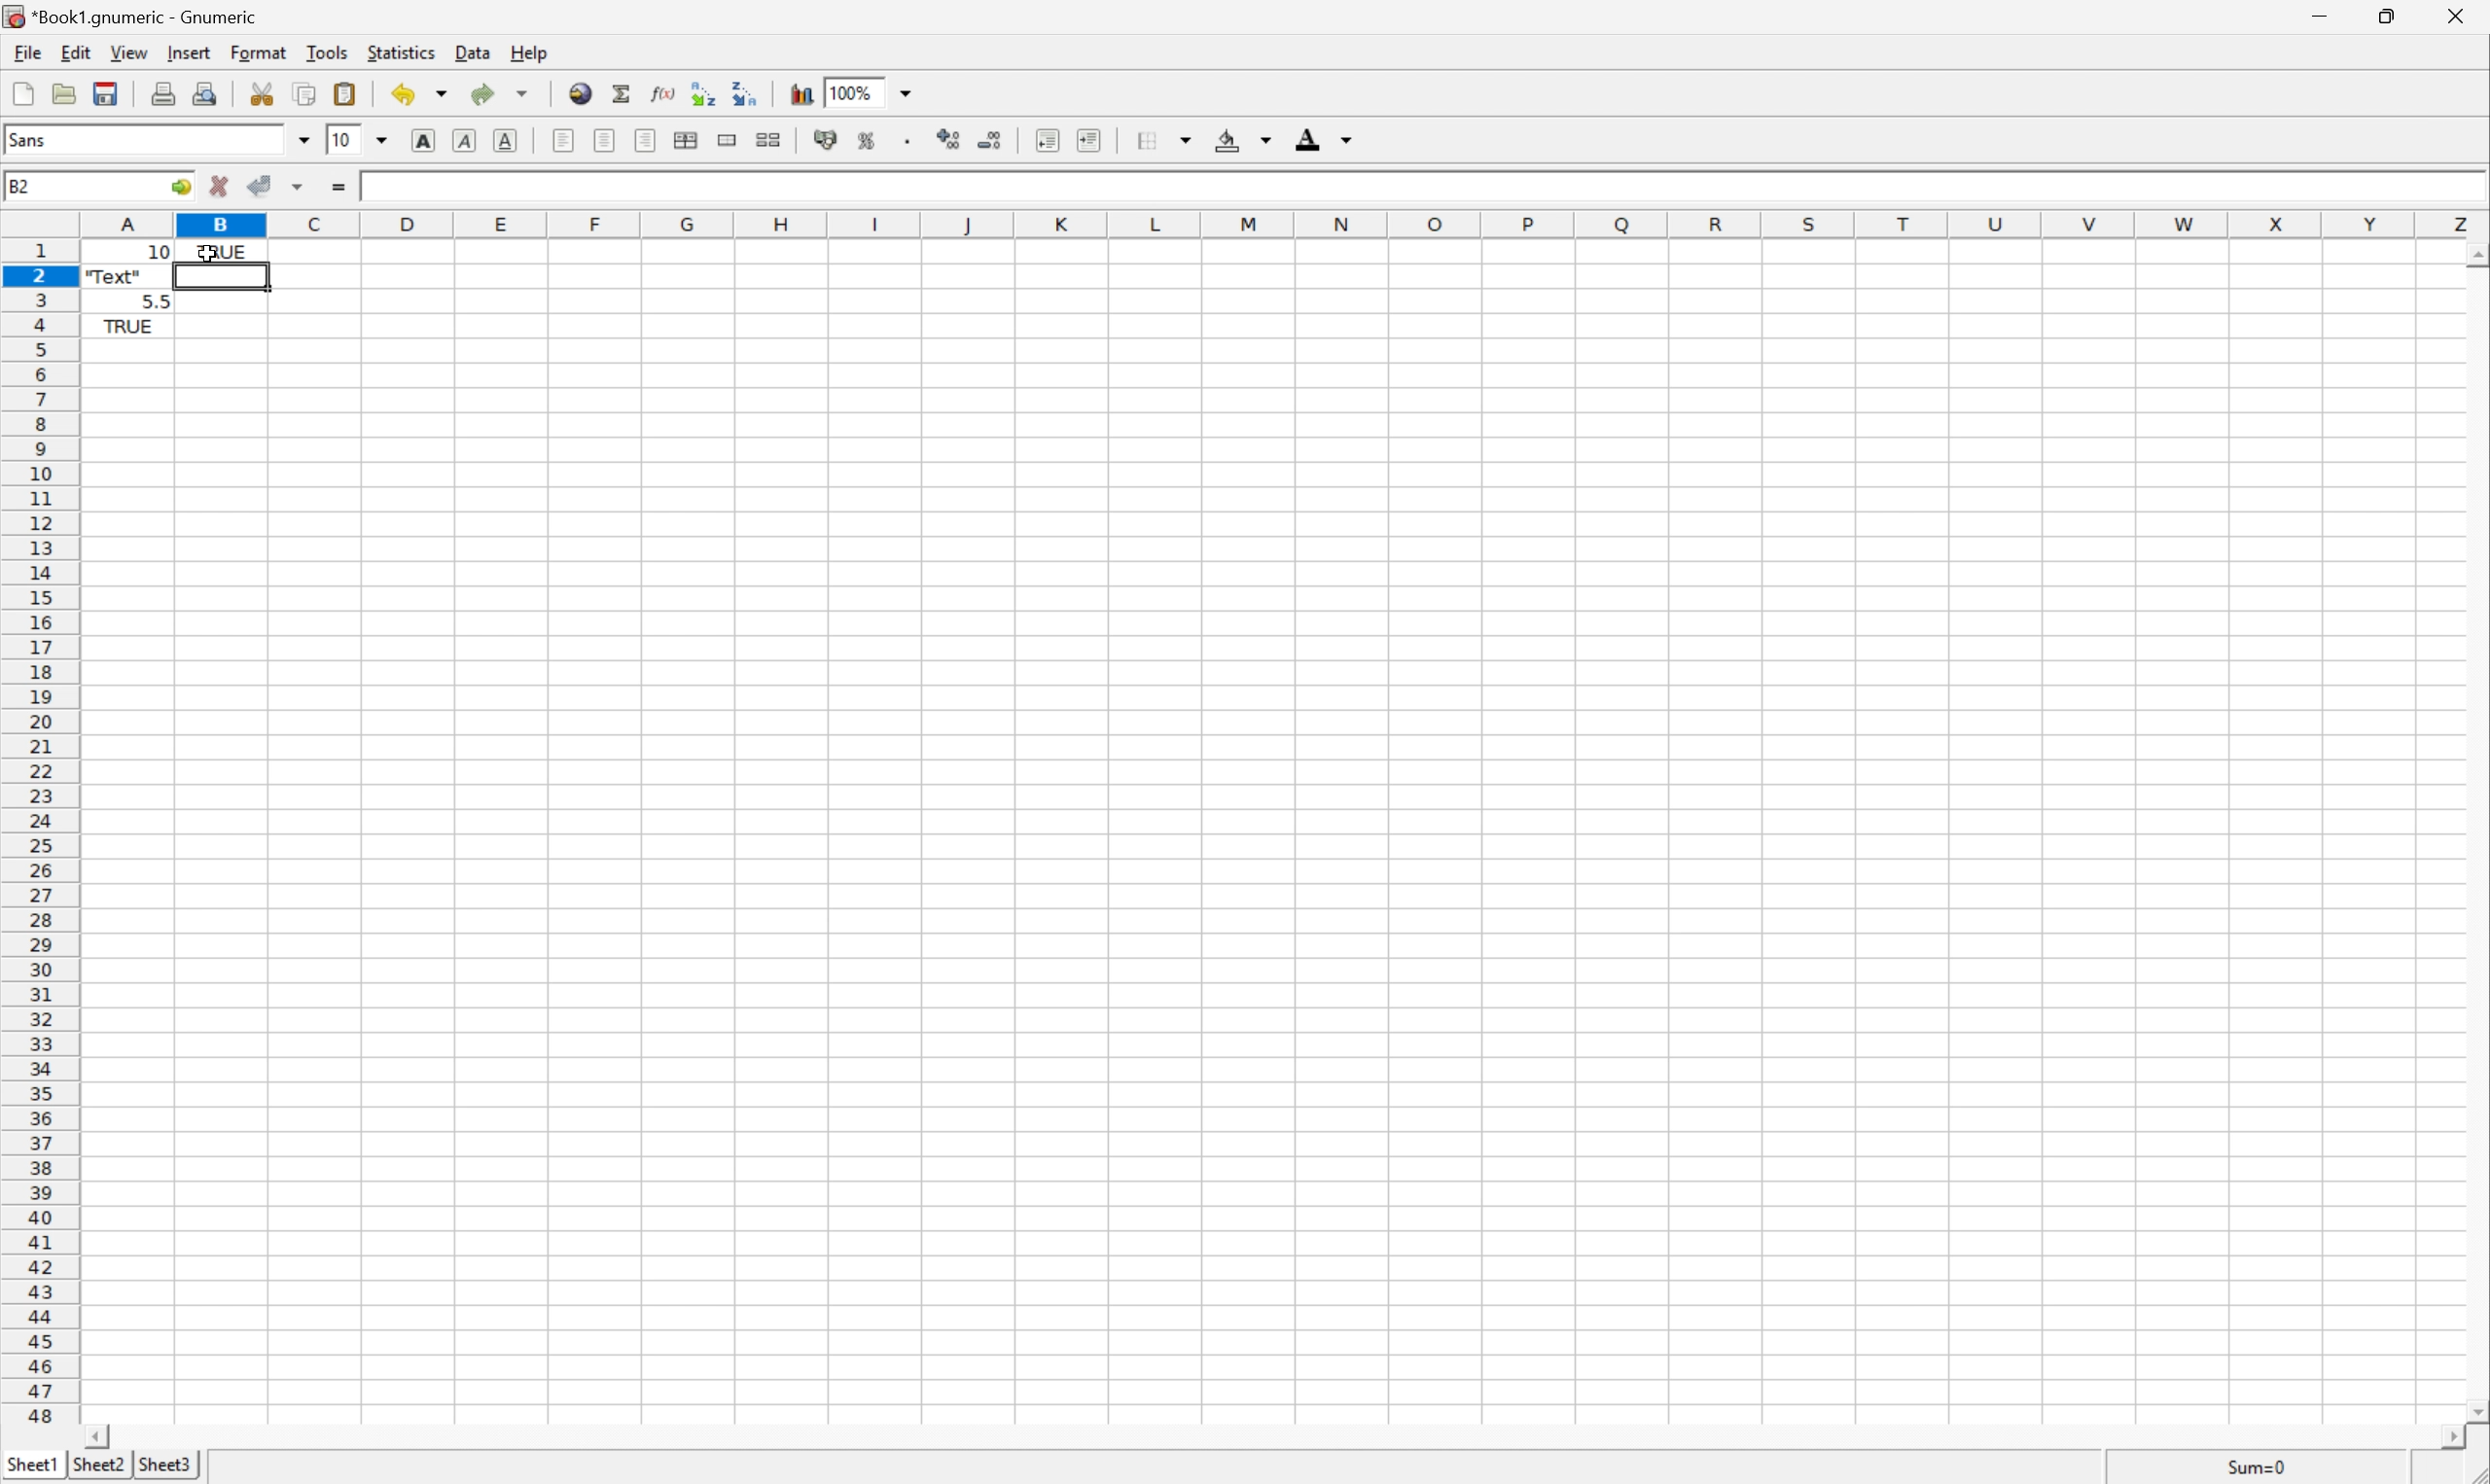 The width and height of the screenshot is (2490, 1484). What do you see at coordinates (704, 93) in the screenshot?
I see `Sort the selected region in descending order based on the first column selected` at bounding box center [704, 93].